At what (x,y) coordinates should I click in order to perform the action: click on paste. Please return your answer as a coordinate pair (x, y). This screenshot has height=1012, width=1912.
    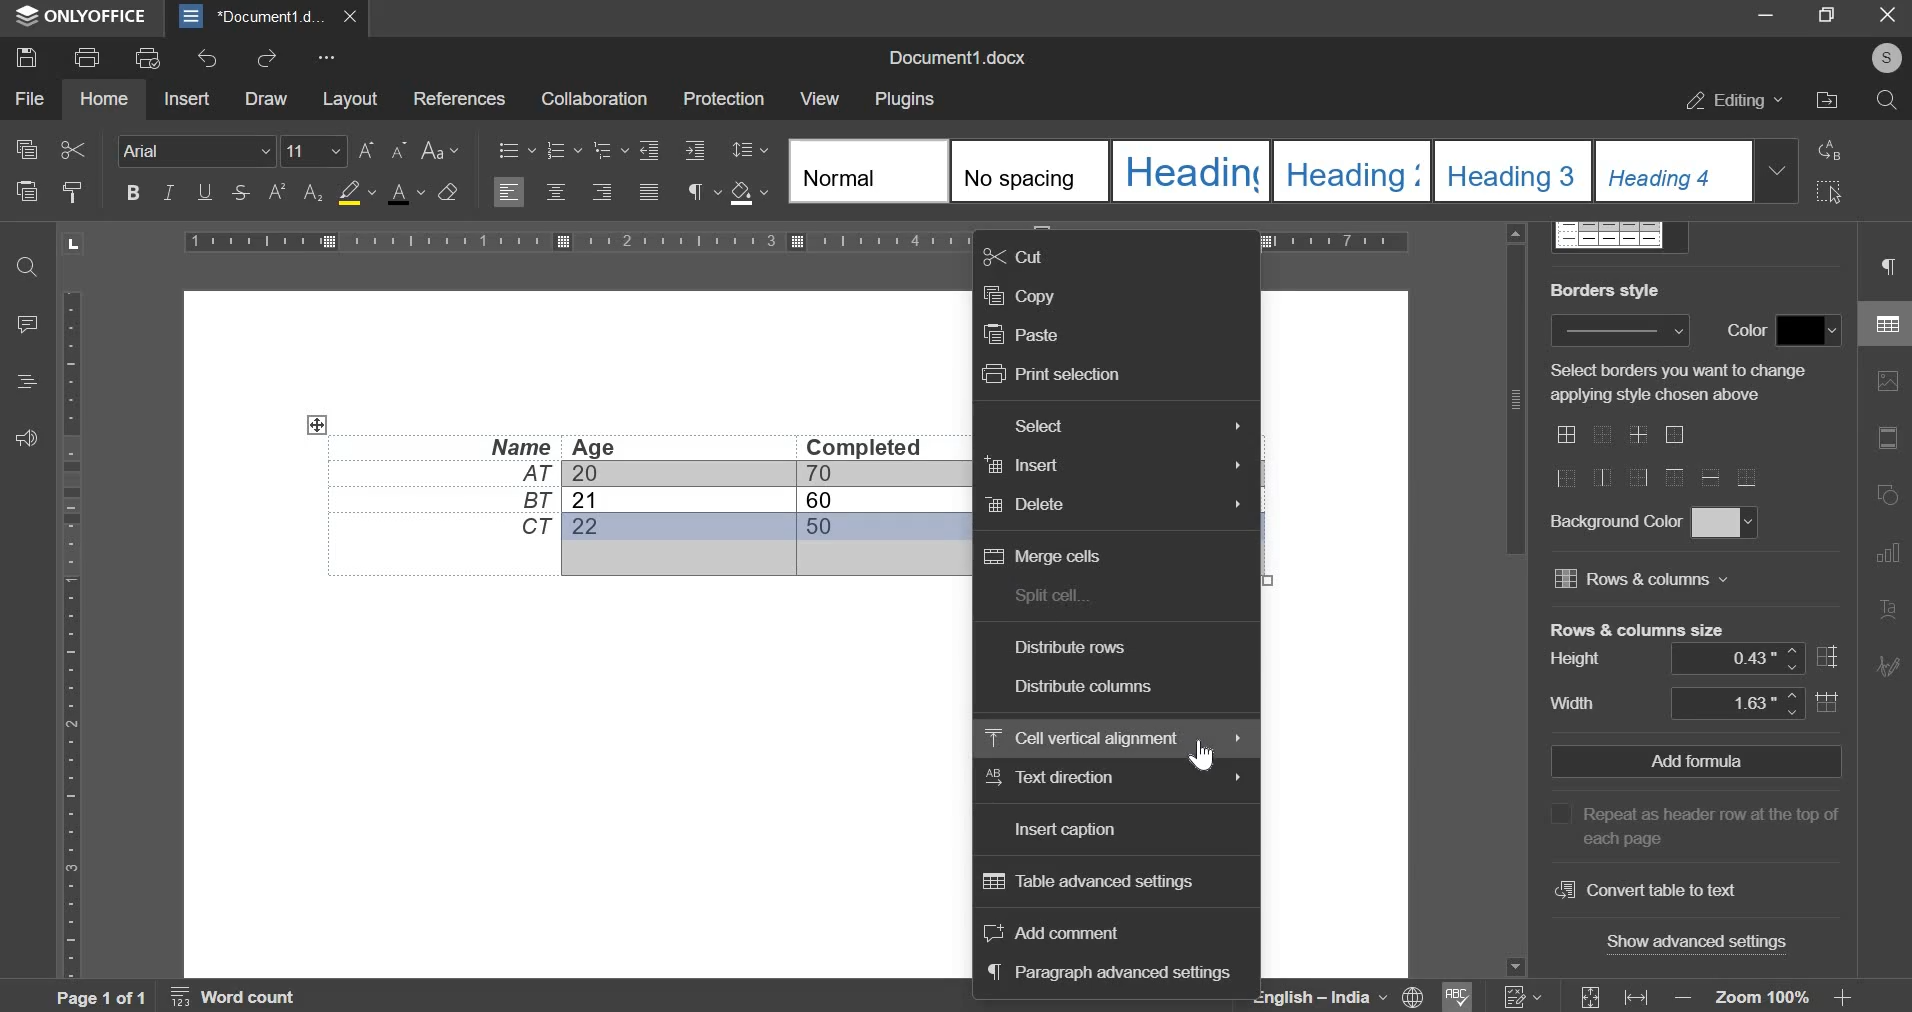
    Looking at the image, I should click on (1022, 334).